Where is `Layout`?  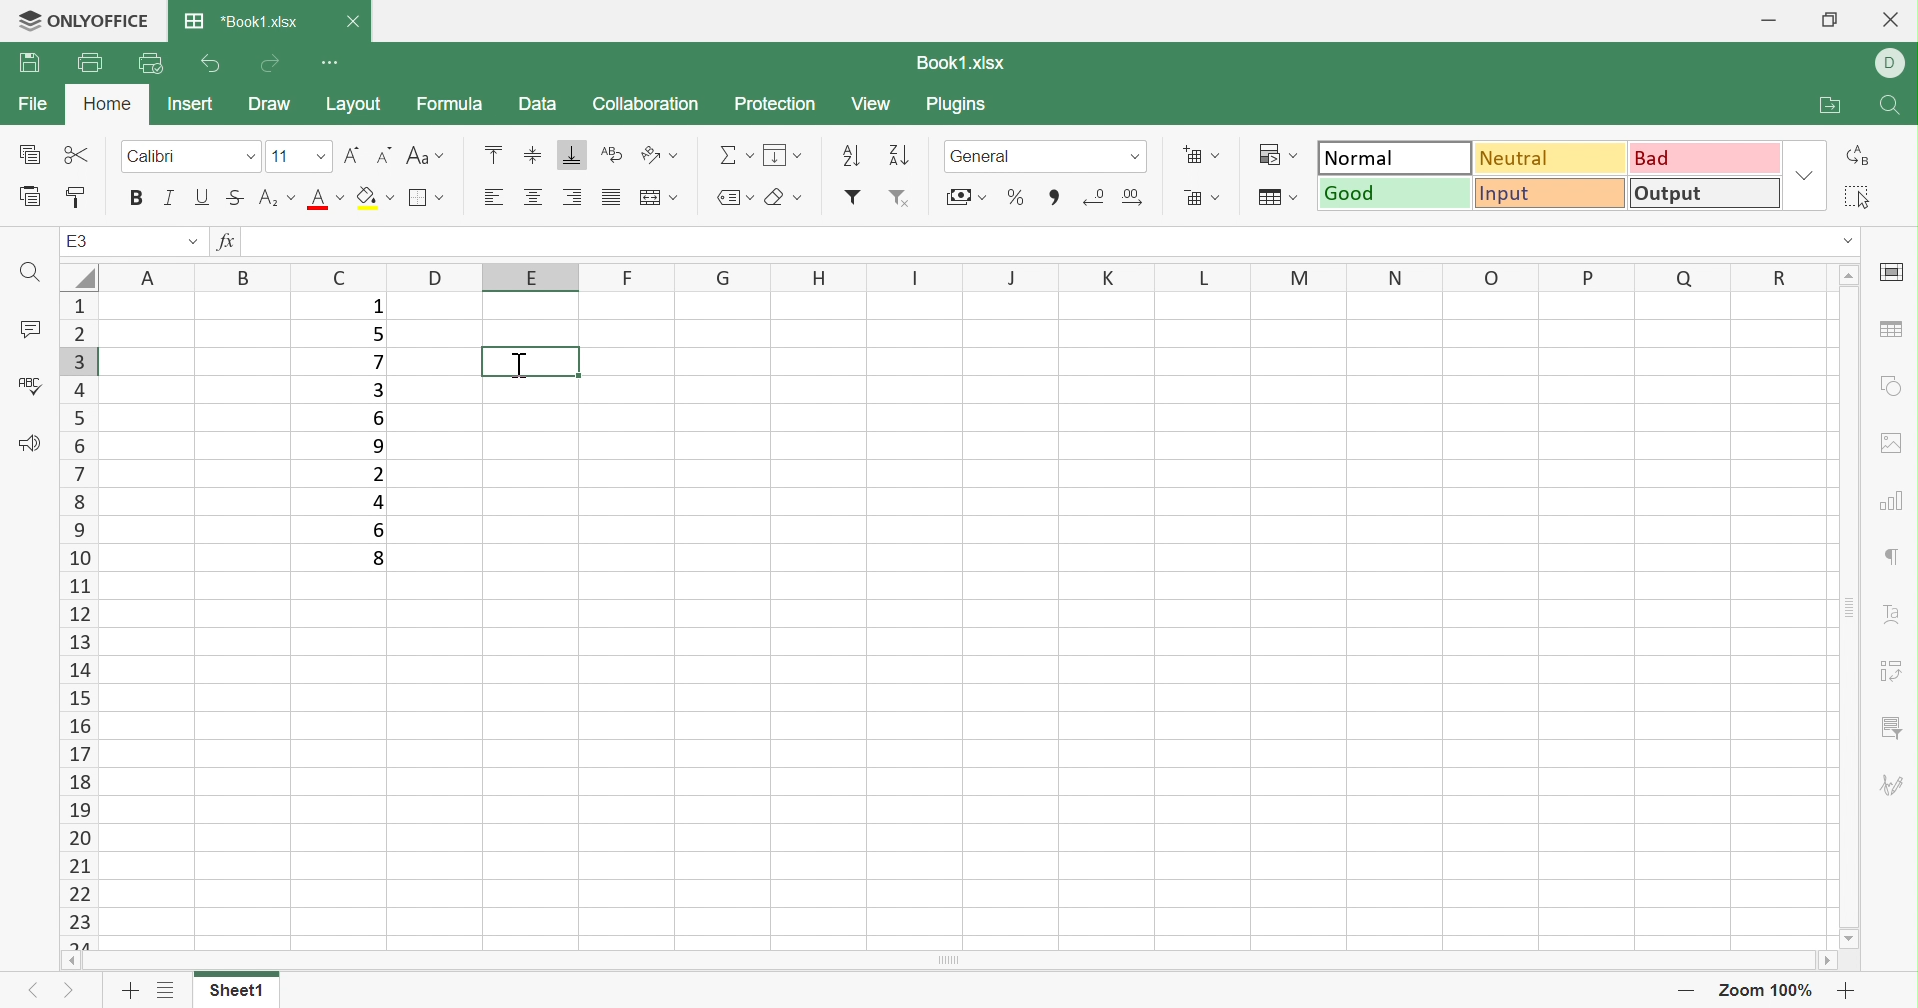
Layout is located at coordinates (354, 107).